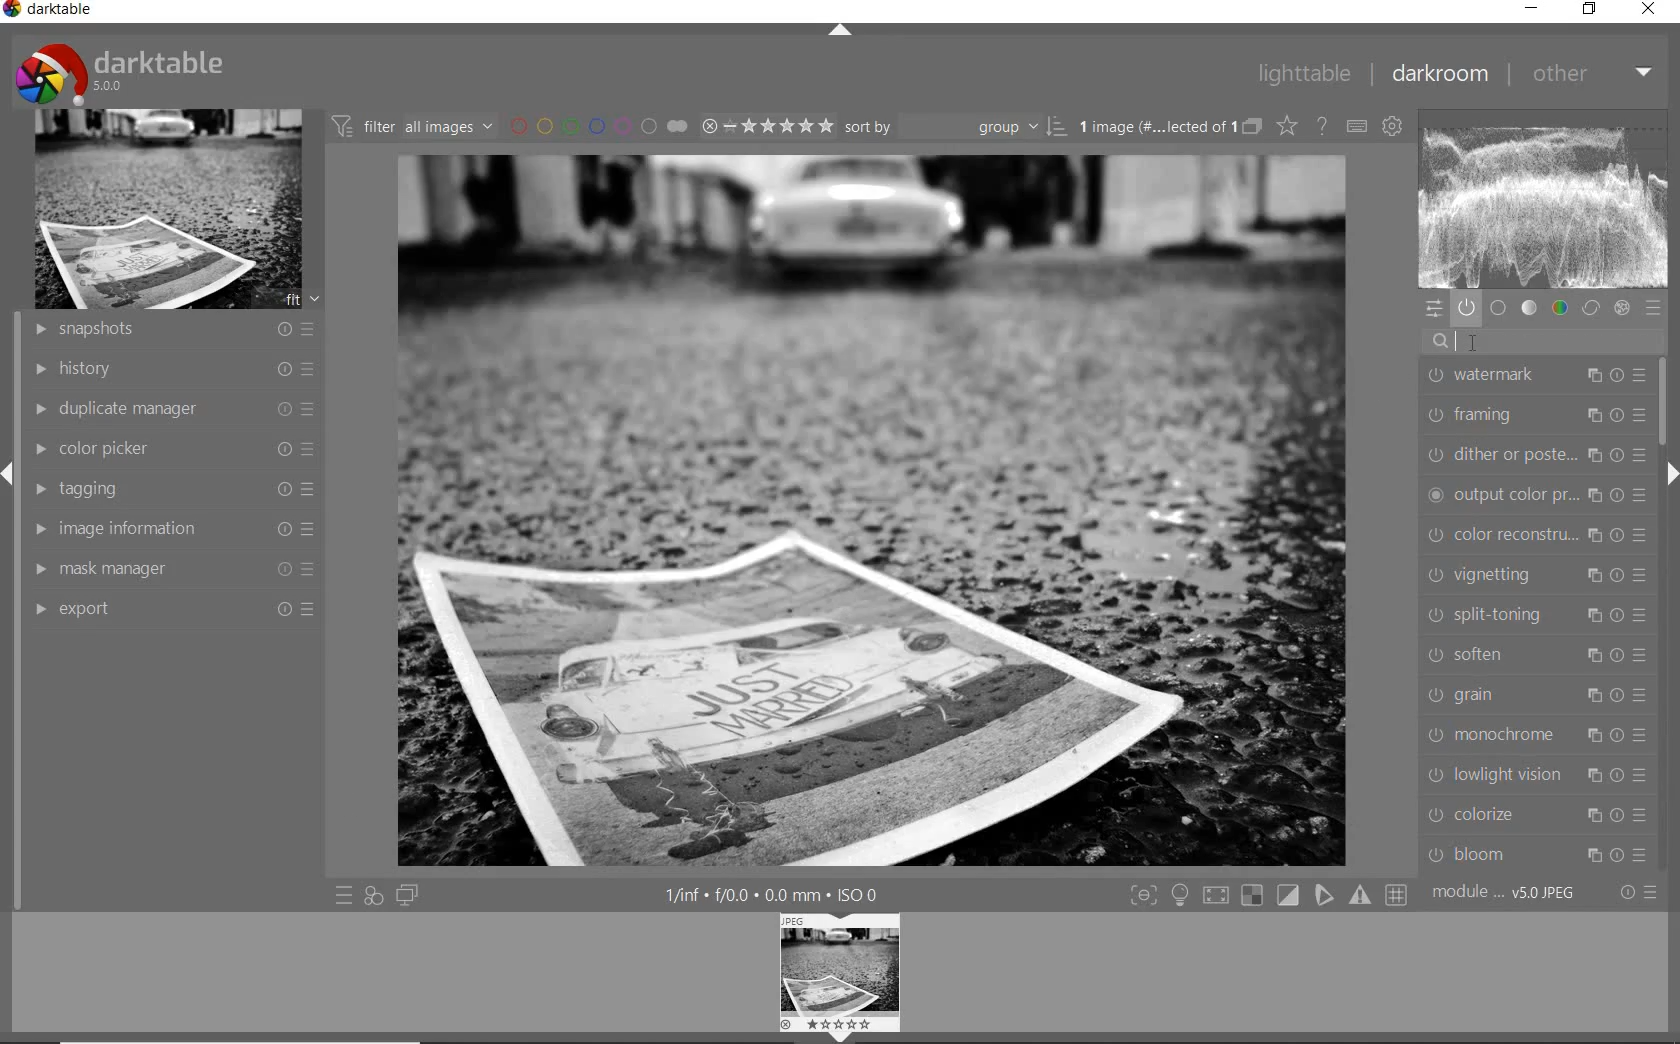 Image resolution: width=1680 pixels, height=1044 pixels. What do you see at coordinates (406, 895) in the screenshot?
I see `display a second darkroom image window` at bounding box center [406, 895].